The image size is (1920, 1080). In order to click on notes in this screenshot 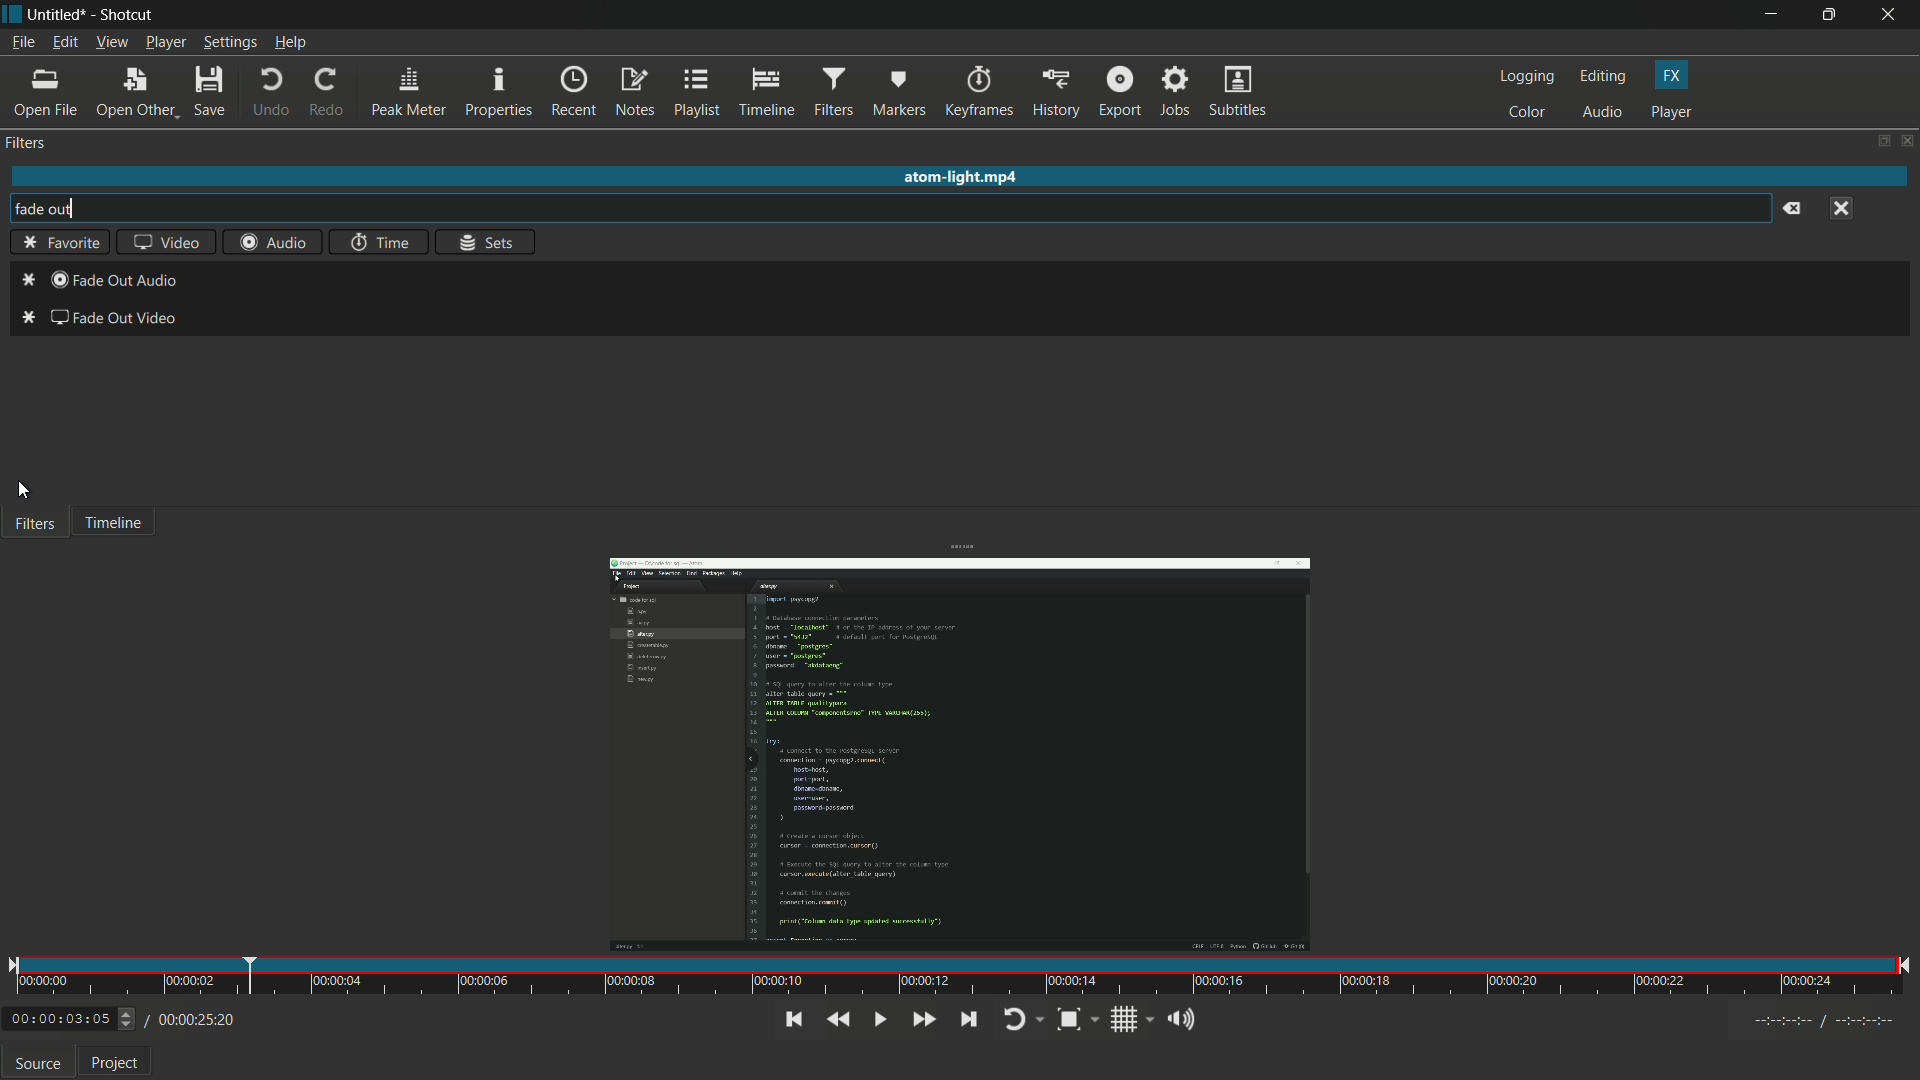, I will do `click(635, 93)`.